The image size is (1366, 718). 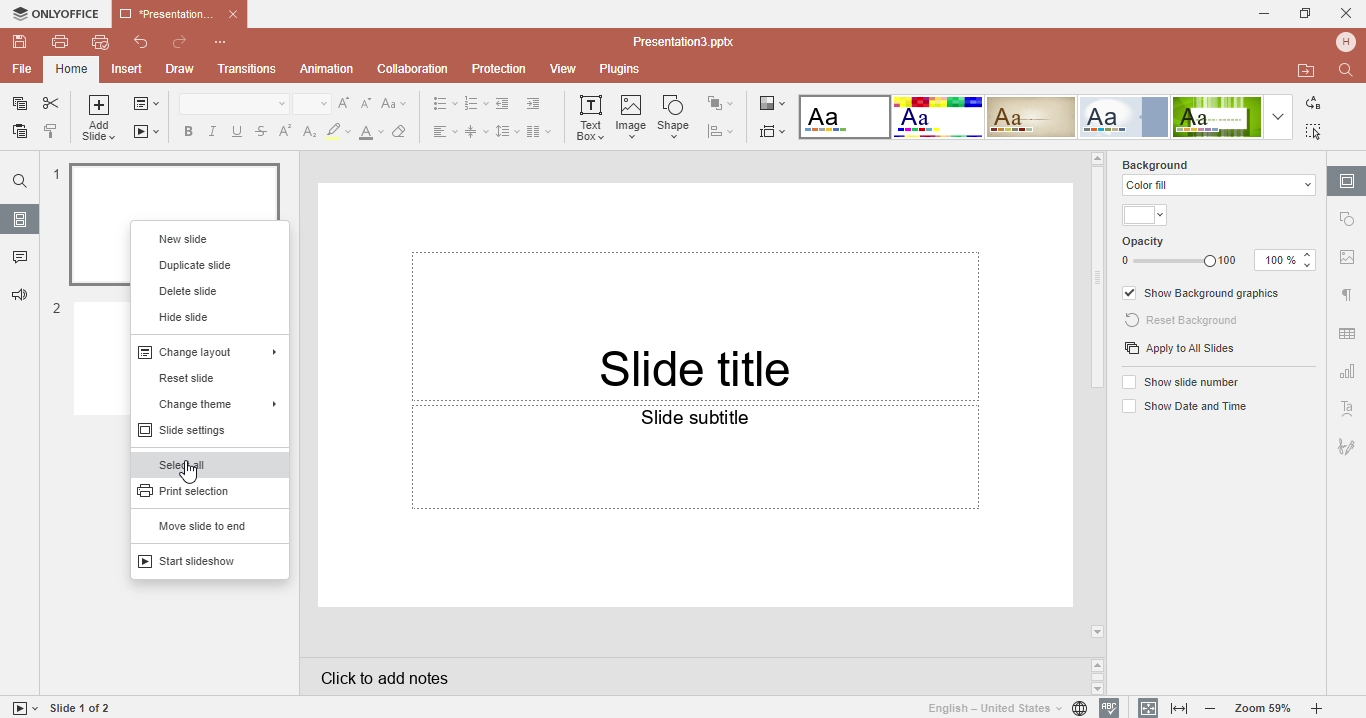 What do you see at coordinates (1185, 321) in the screenshot?
I see `Reset background` at bounding box center [1185, 321].